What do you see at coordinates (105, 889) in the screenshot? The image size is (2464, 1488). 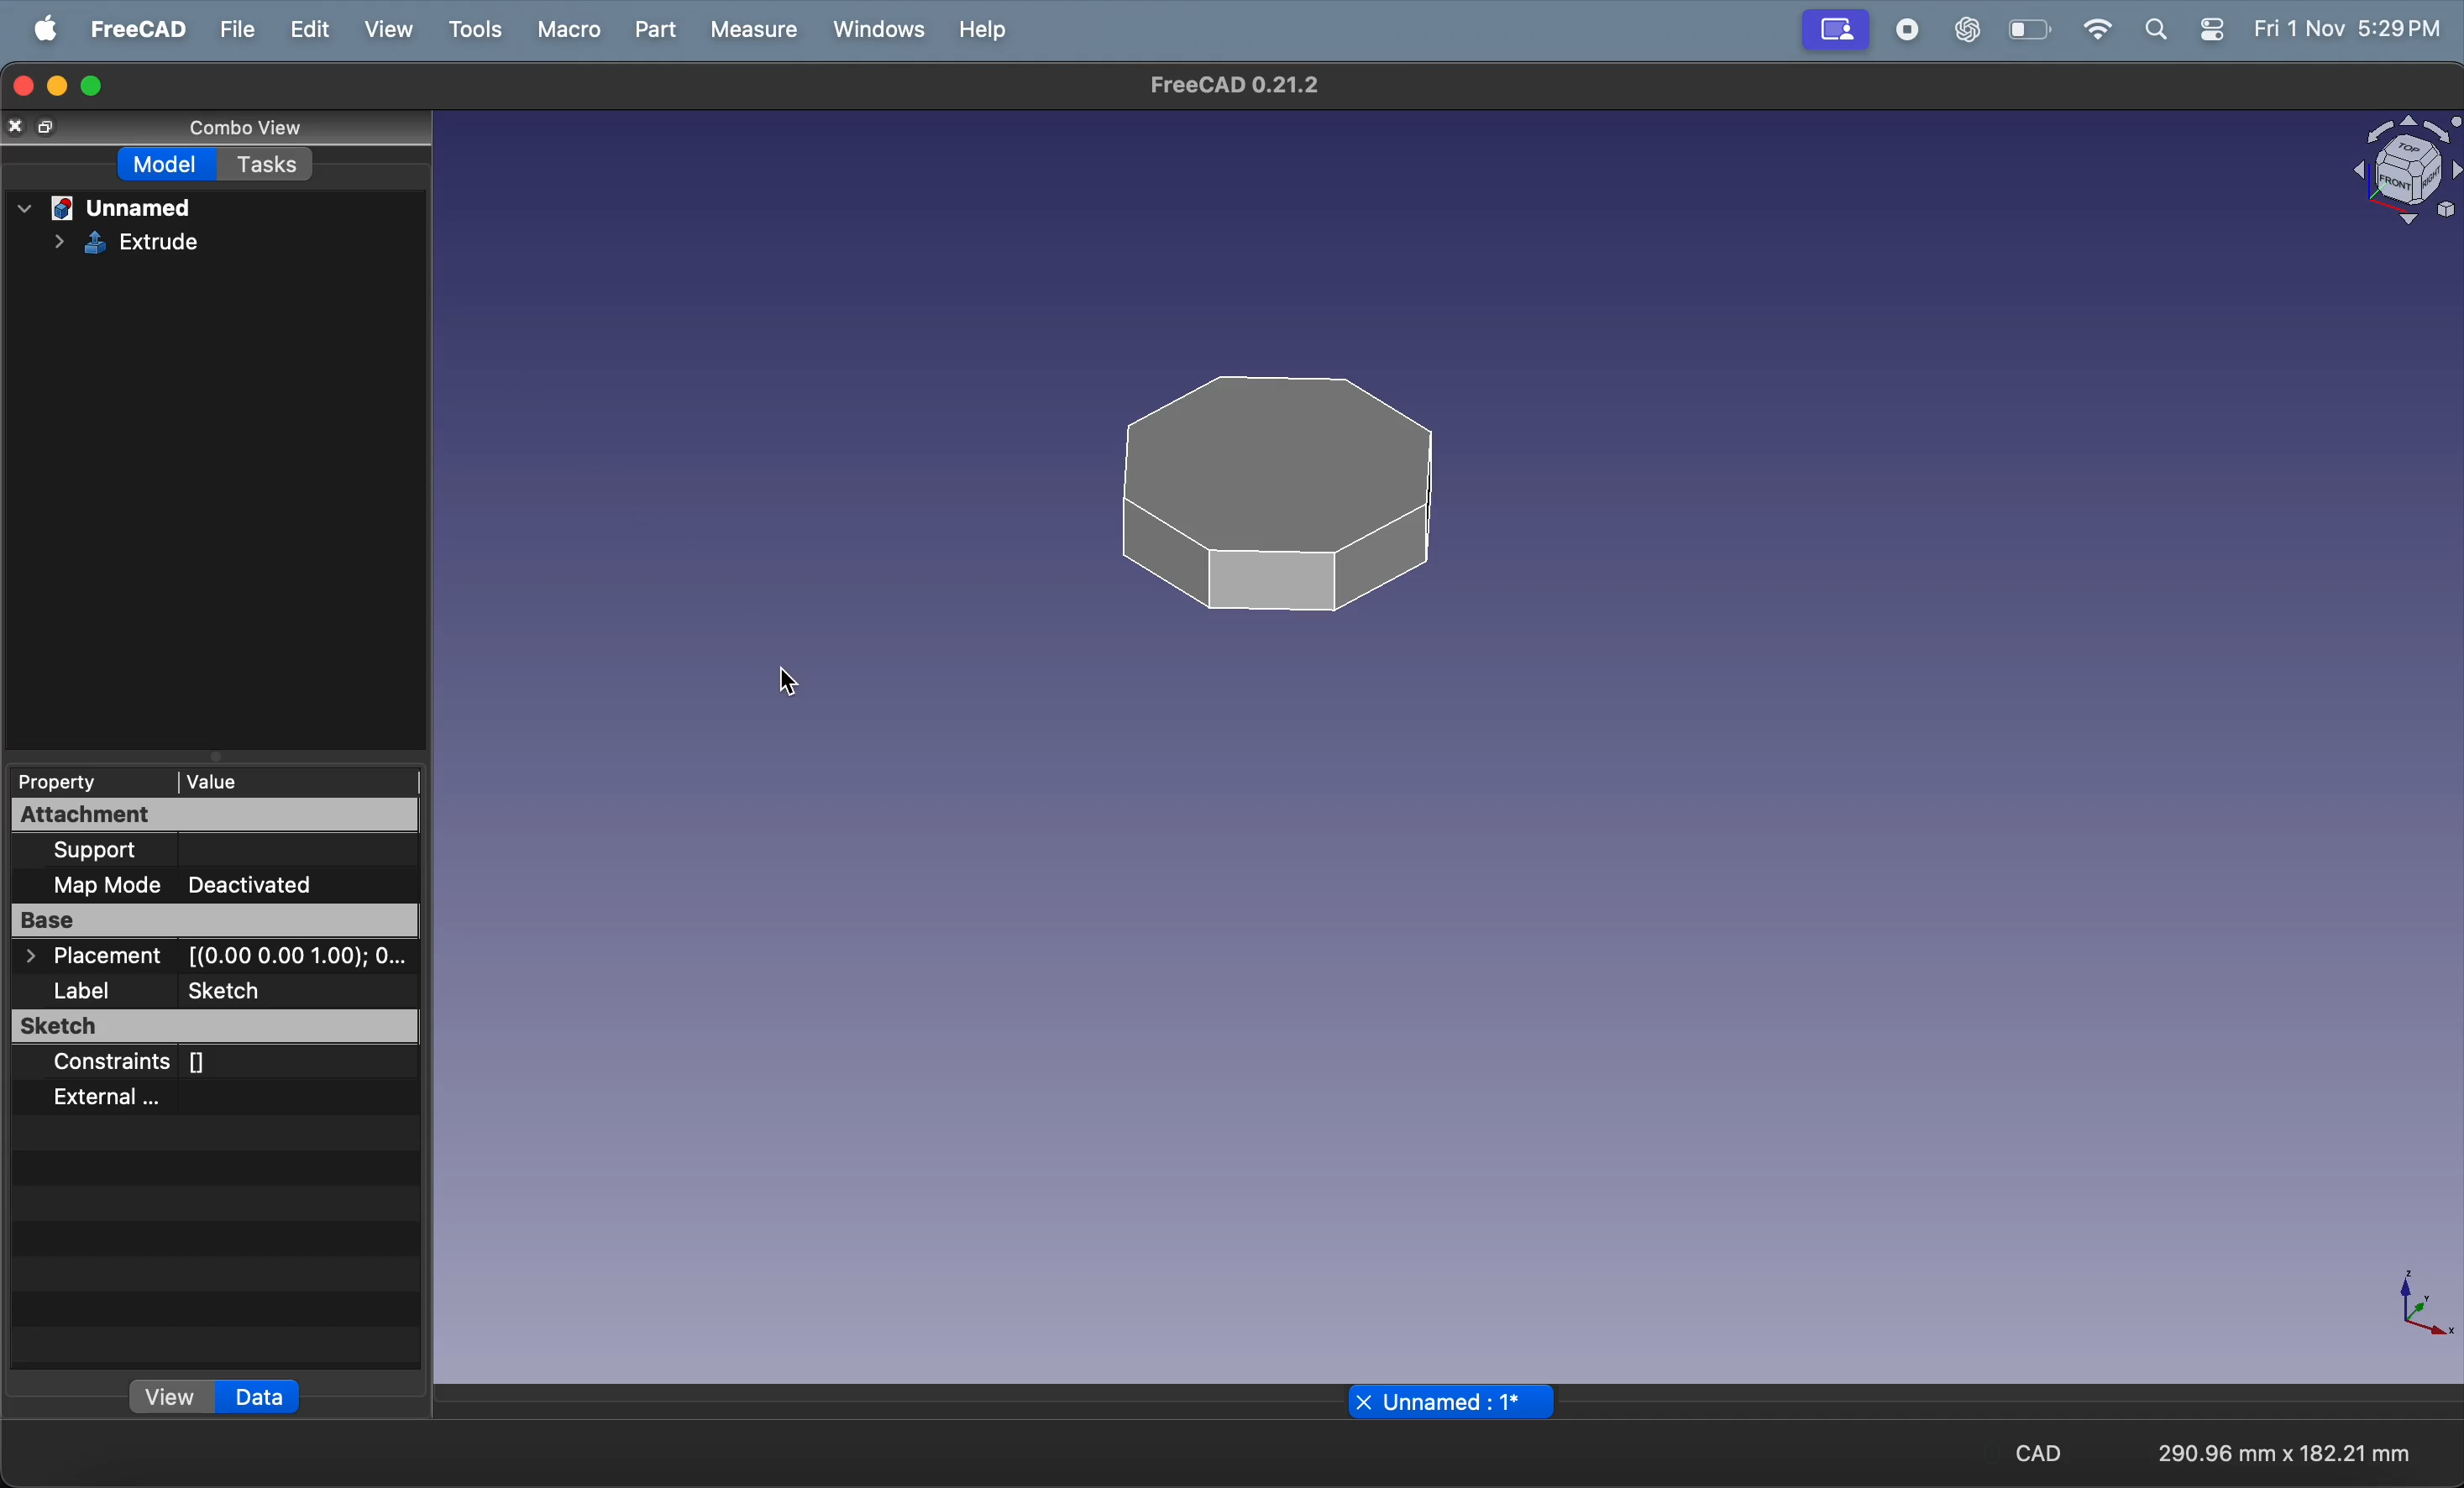 I see `map mode` at bounding box center [105, 889].